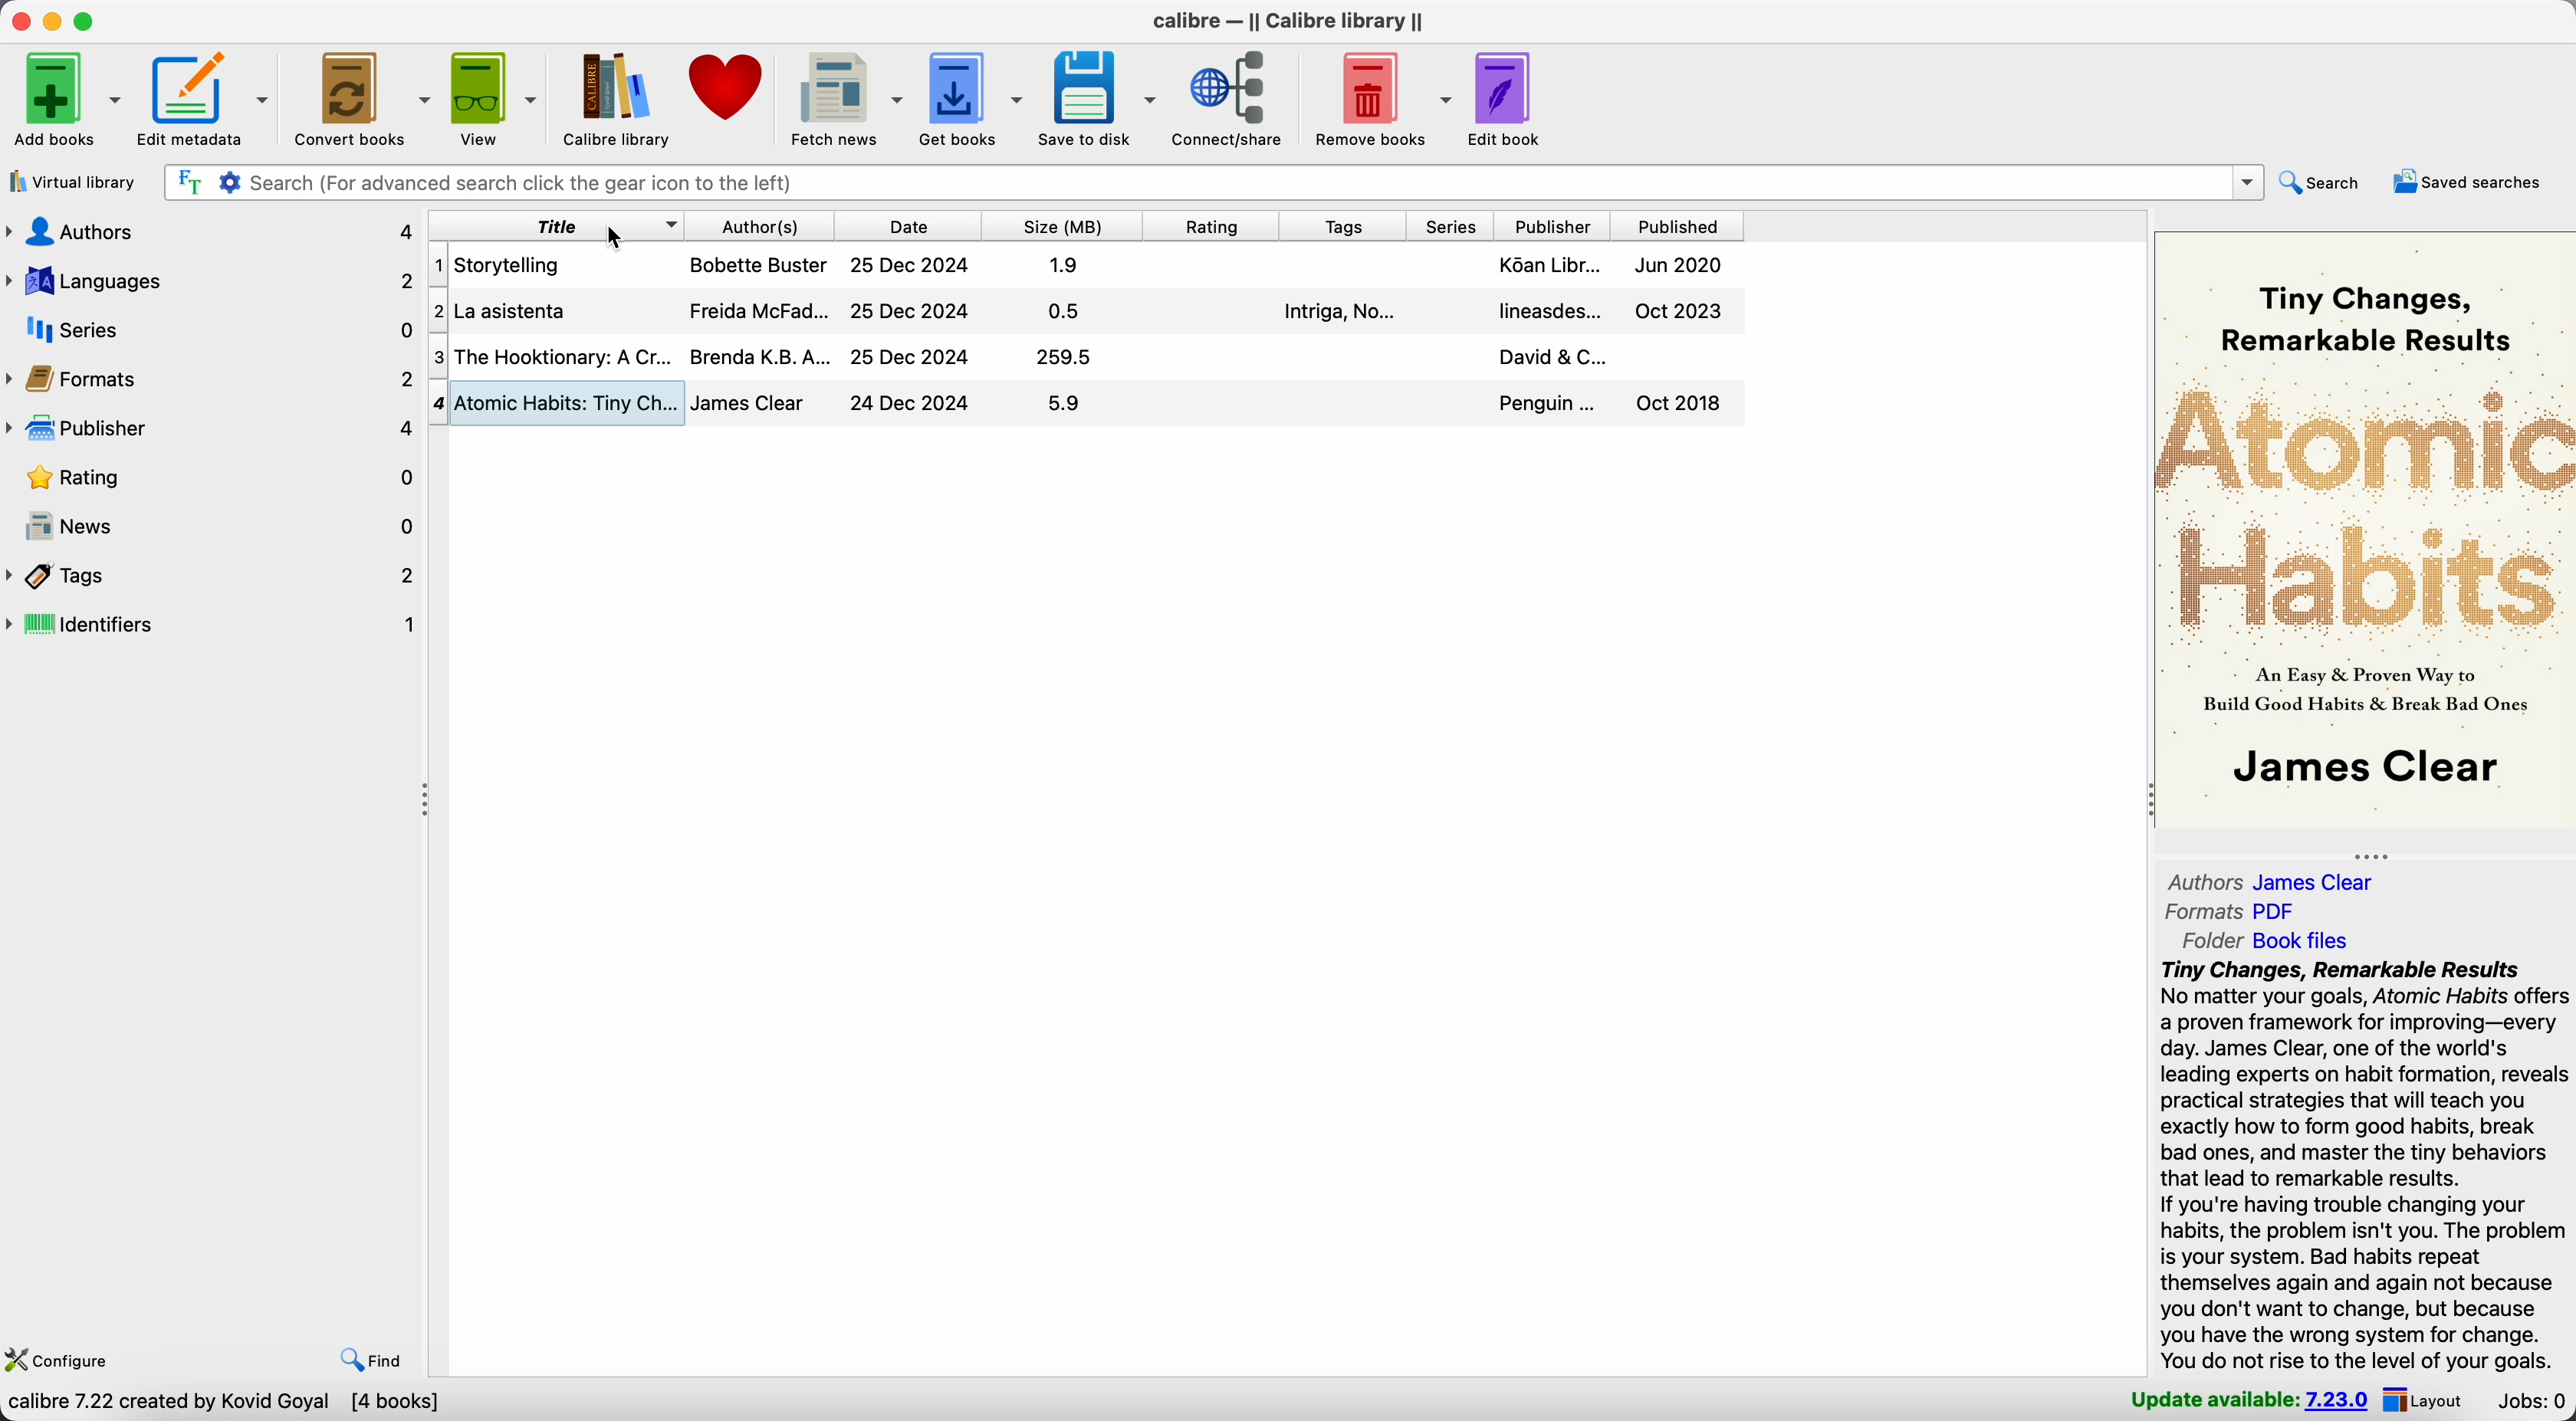 The width and height of the screenshot is (2576, 1421). Describe the element at coordinates (1214, 225) in the screenshot. I see `rating` at that location.